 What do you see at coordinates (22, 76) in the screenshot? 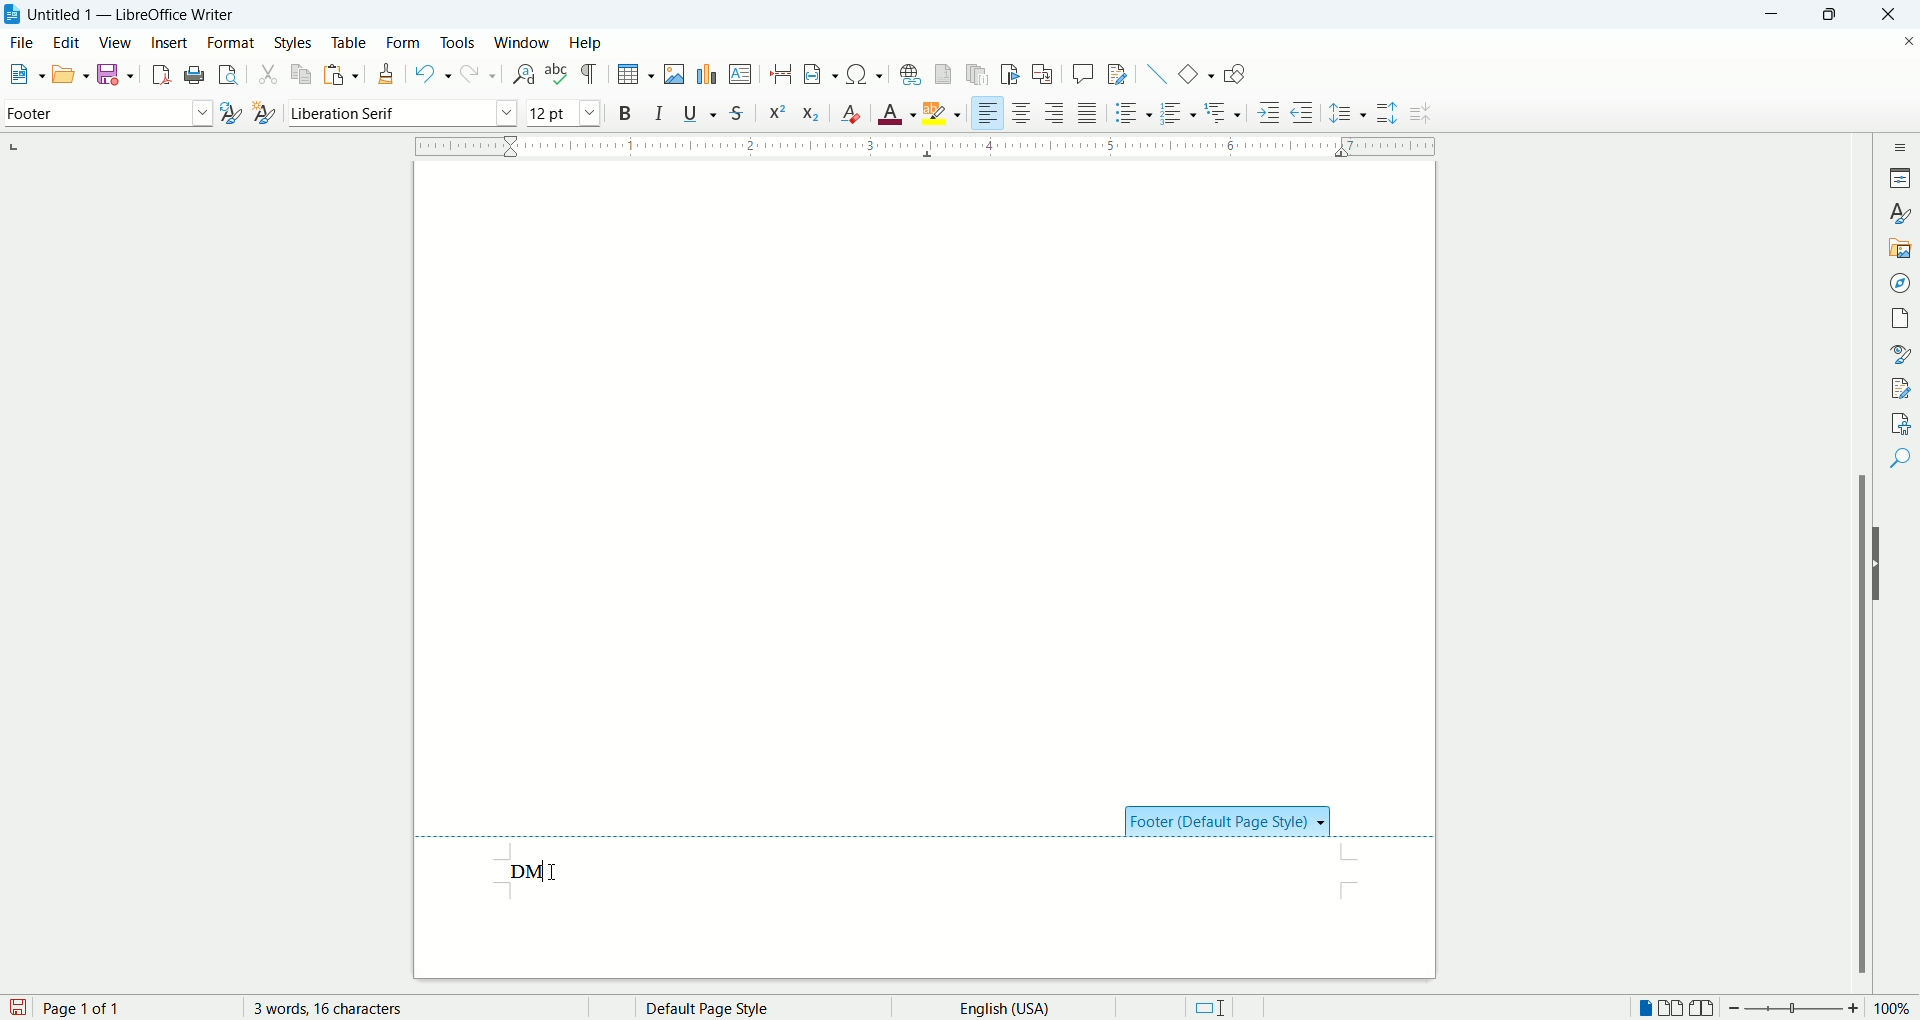
I see `open` at bounding box center [22, 76].